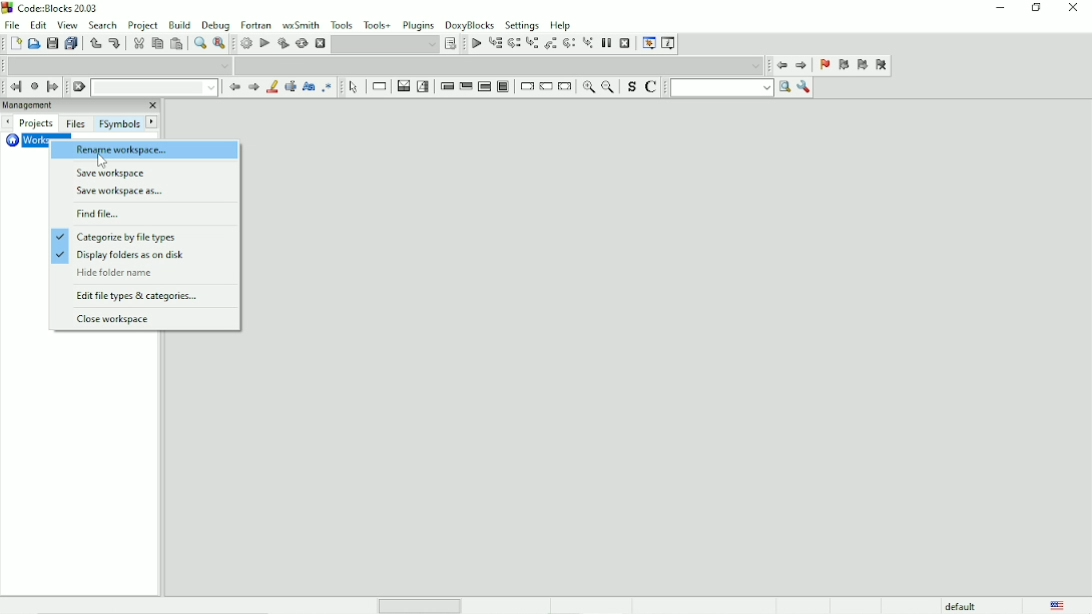 This screenshot has height=614, width=1092. Describe the element at coordinates (730, 87) in the screenshot. I see `Run search` at that location.